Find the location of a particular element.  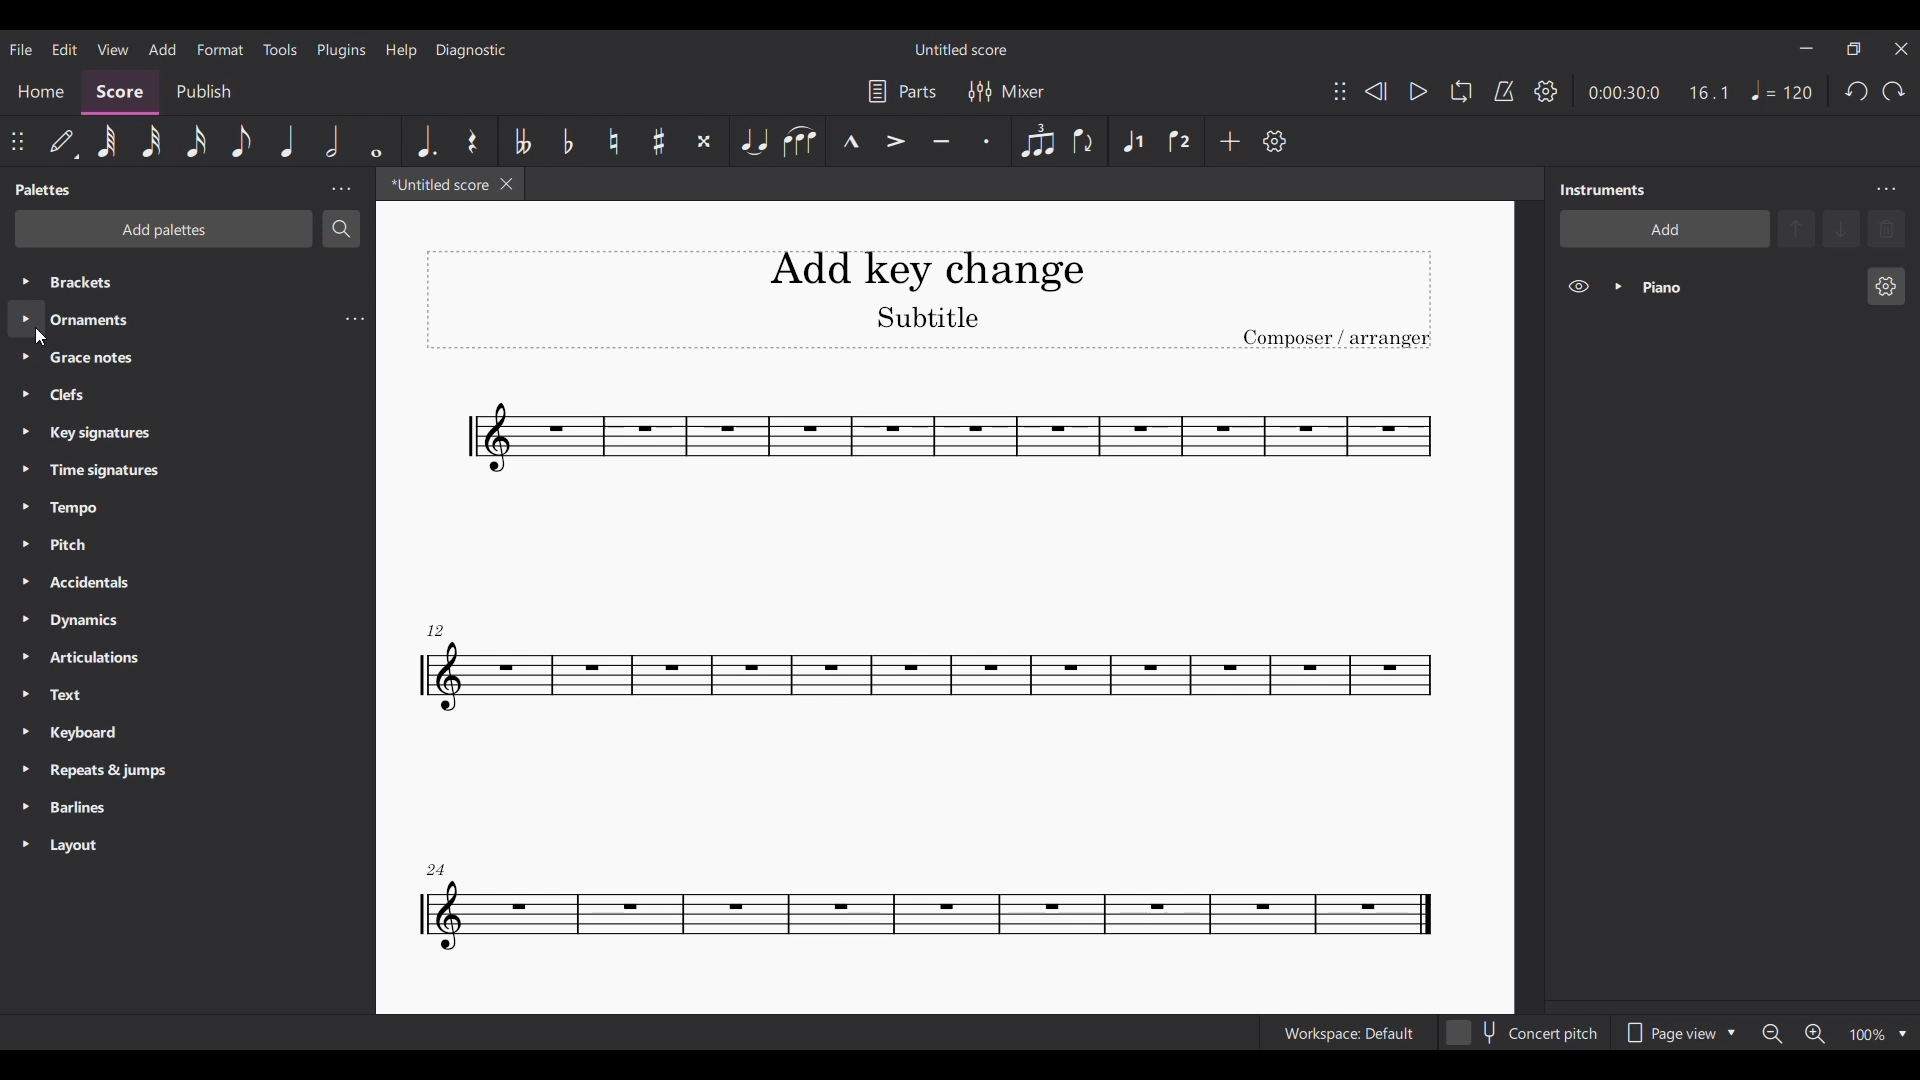

Help menu is located at coordinates (400, 50).